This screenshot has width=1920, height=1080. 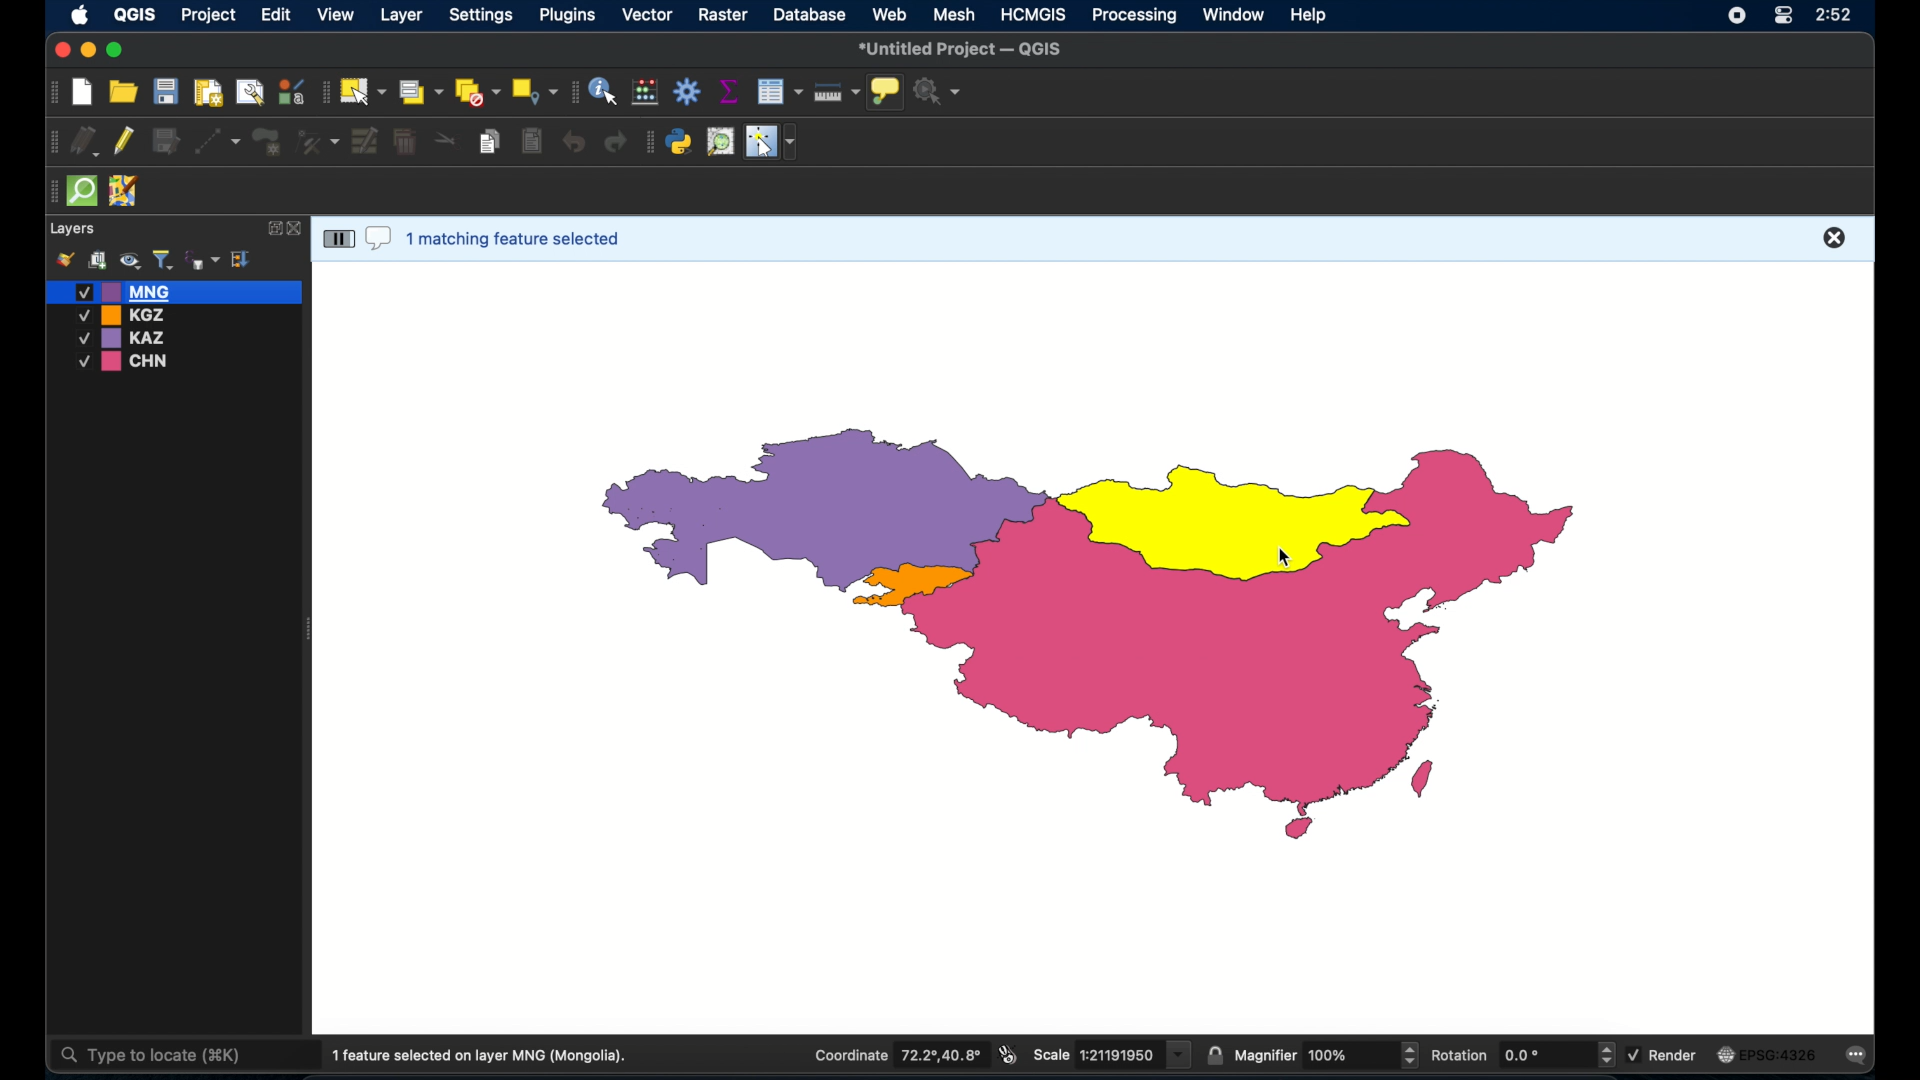 What do you see at coordinates (572, 143) in the screenshot?
I see `undo` at bounding box center [572, 143].